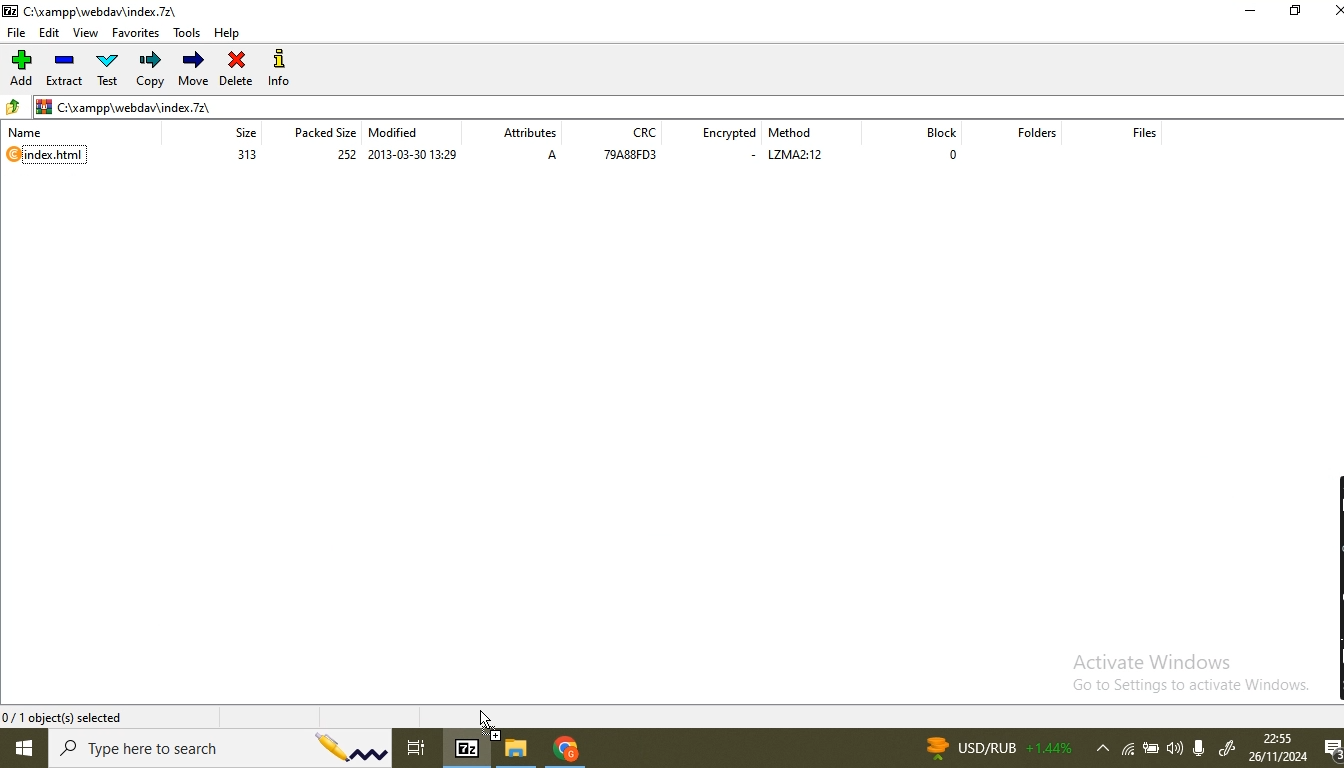 The image size is (1344, 768). Describe the element at coordinates (1149, 134) in the screenshot. I see `files` at that location.